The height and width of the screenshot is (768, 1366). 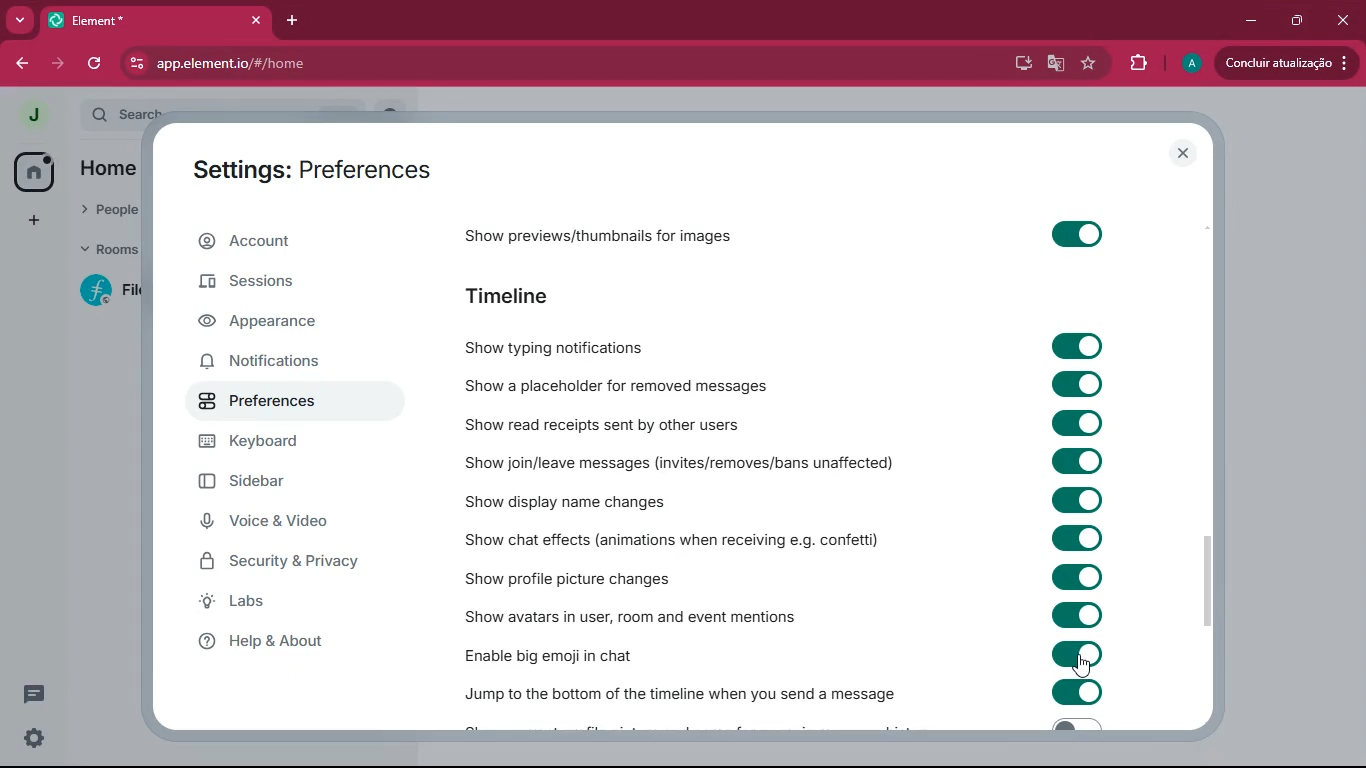 What do you see at coordinates (1215, 580) in the screenshot?
I see `Vertical scrollbar` at bounding box center [1215, 580].